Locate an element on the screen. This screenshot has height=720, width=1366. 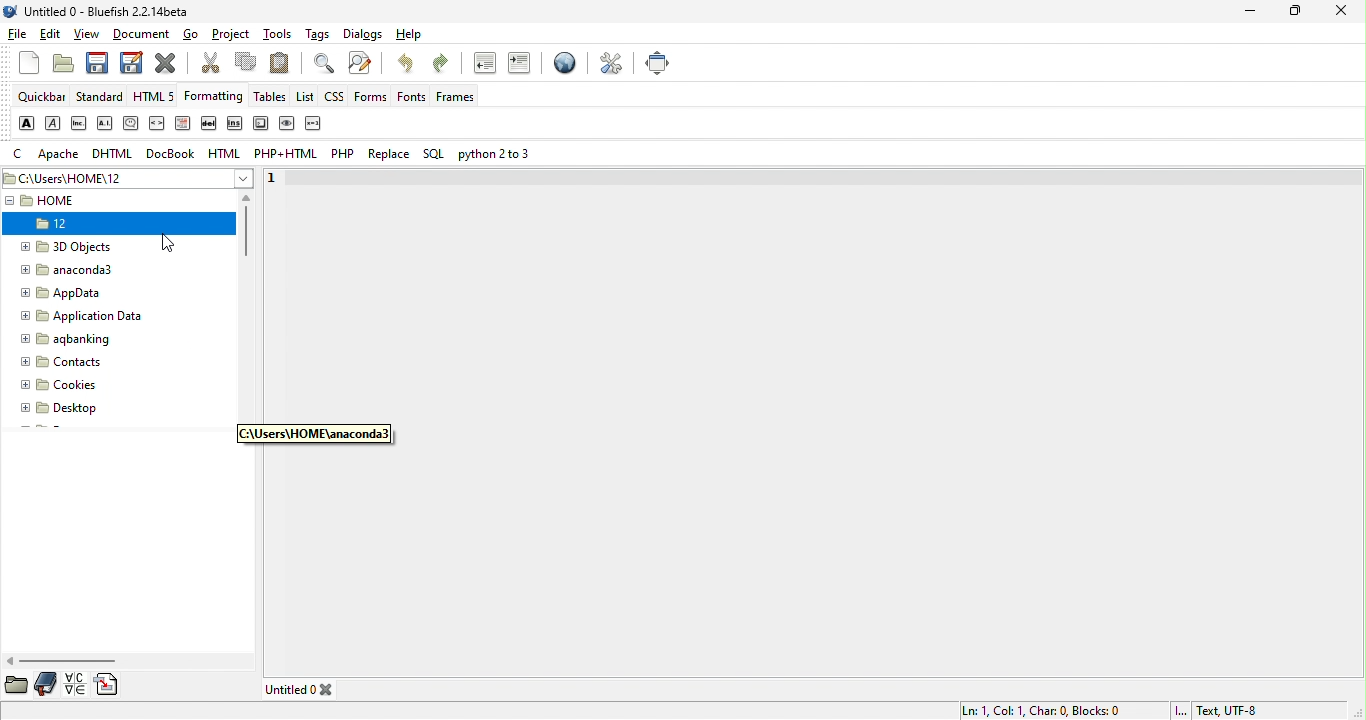
apache is located at coordinates (61, 155).